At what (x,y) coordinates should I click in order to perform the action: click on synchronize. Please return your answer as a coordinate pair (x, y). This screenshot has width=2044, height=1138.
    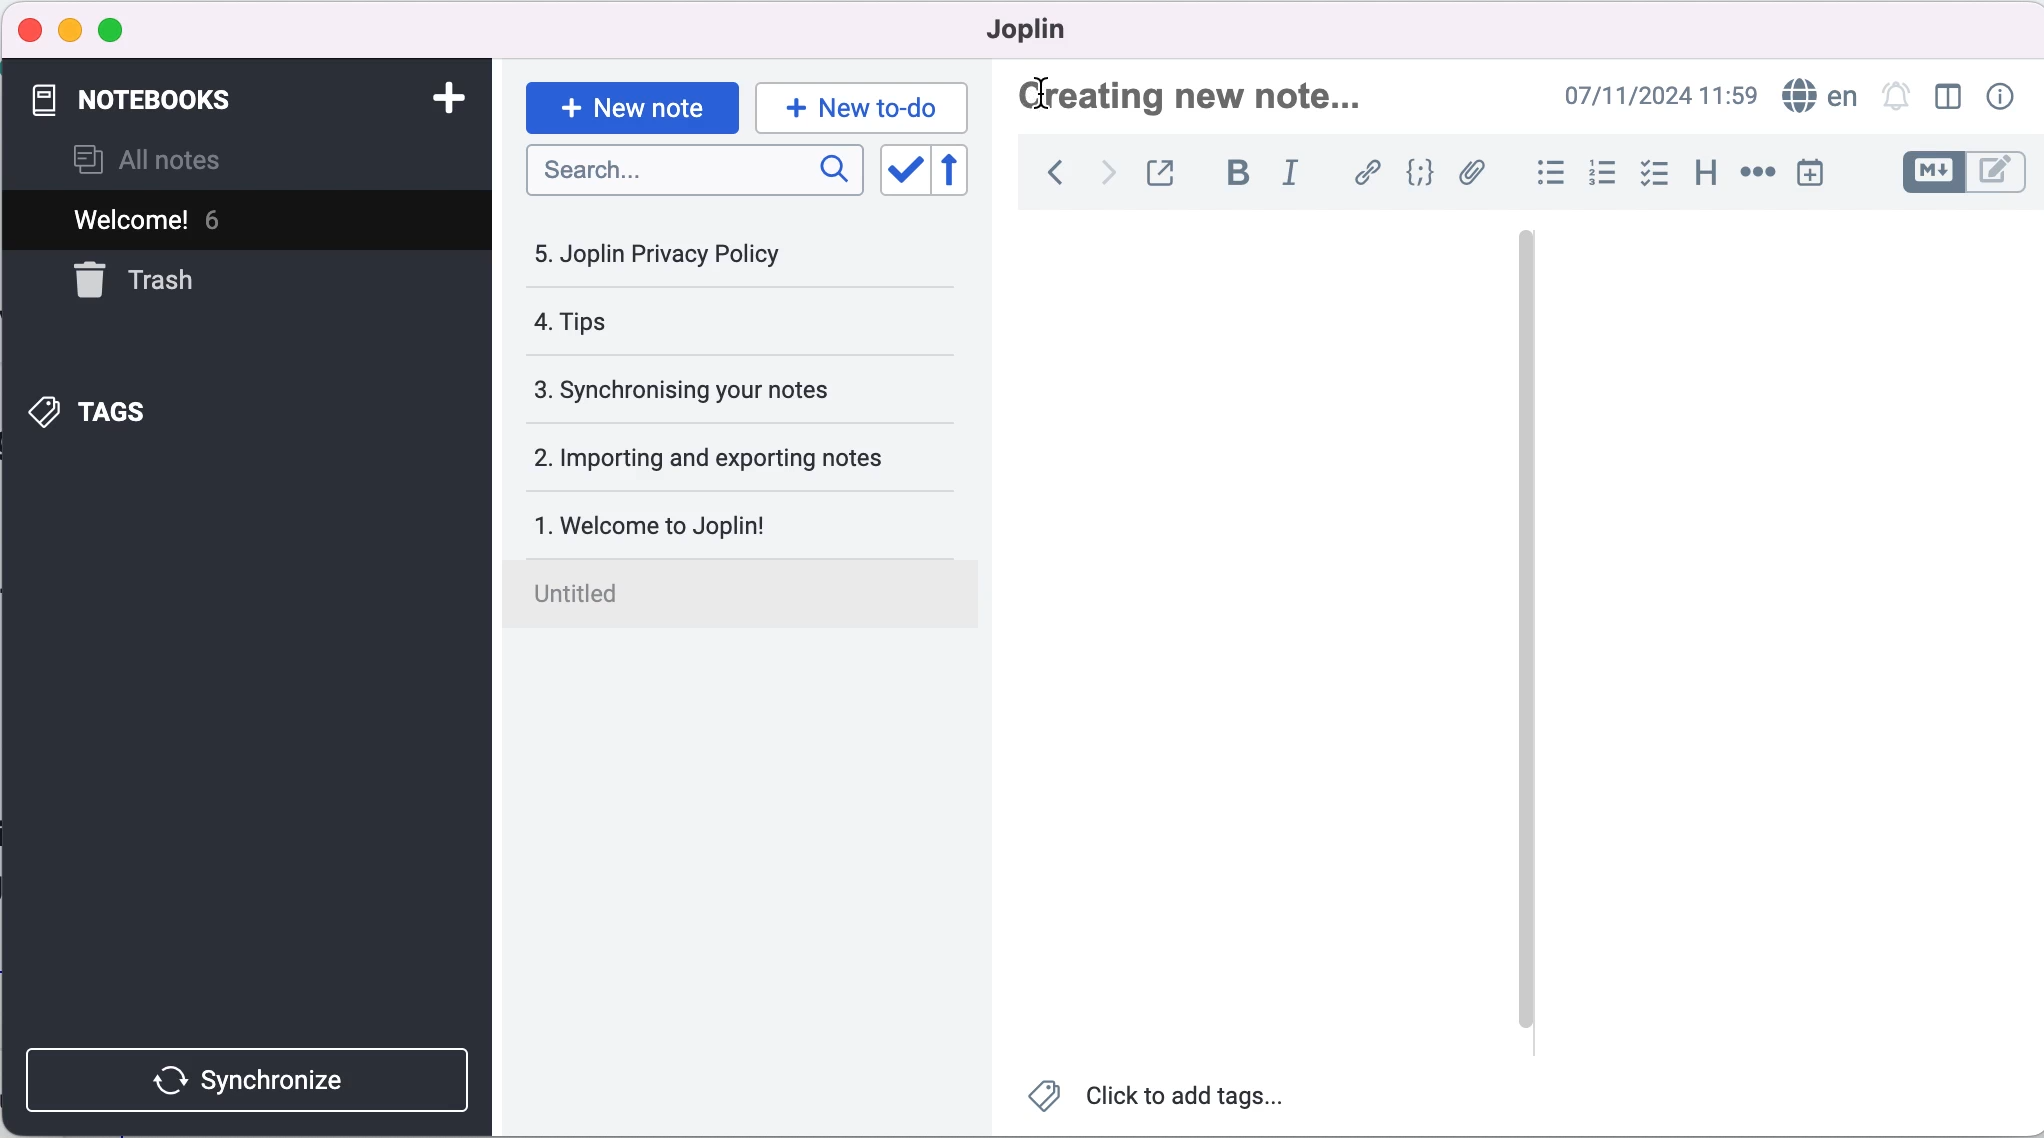
    Looking at the image, I should click on (245, 1076).